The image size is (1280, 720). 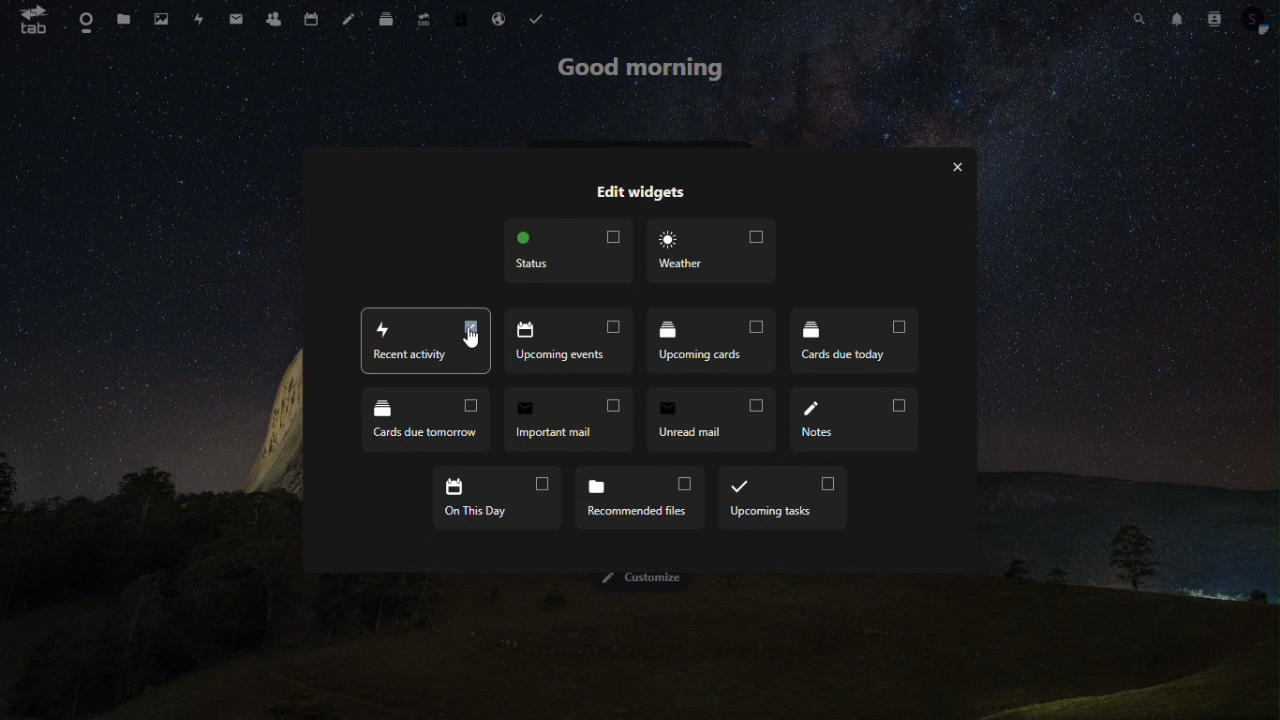 I want to click on status, so click(x=571, y=254).